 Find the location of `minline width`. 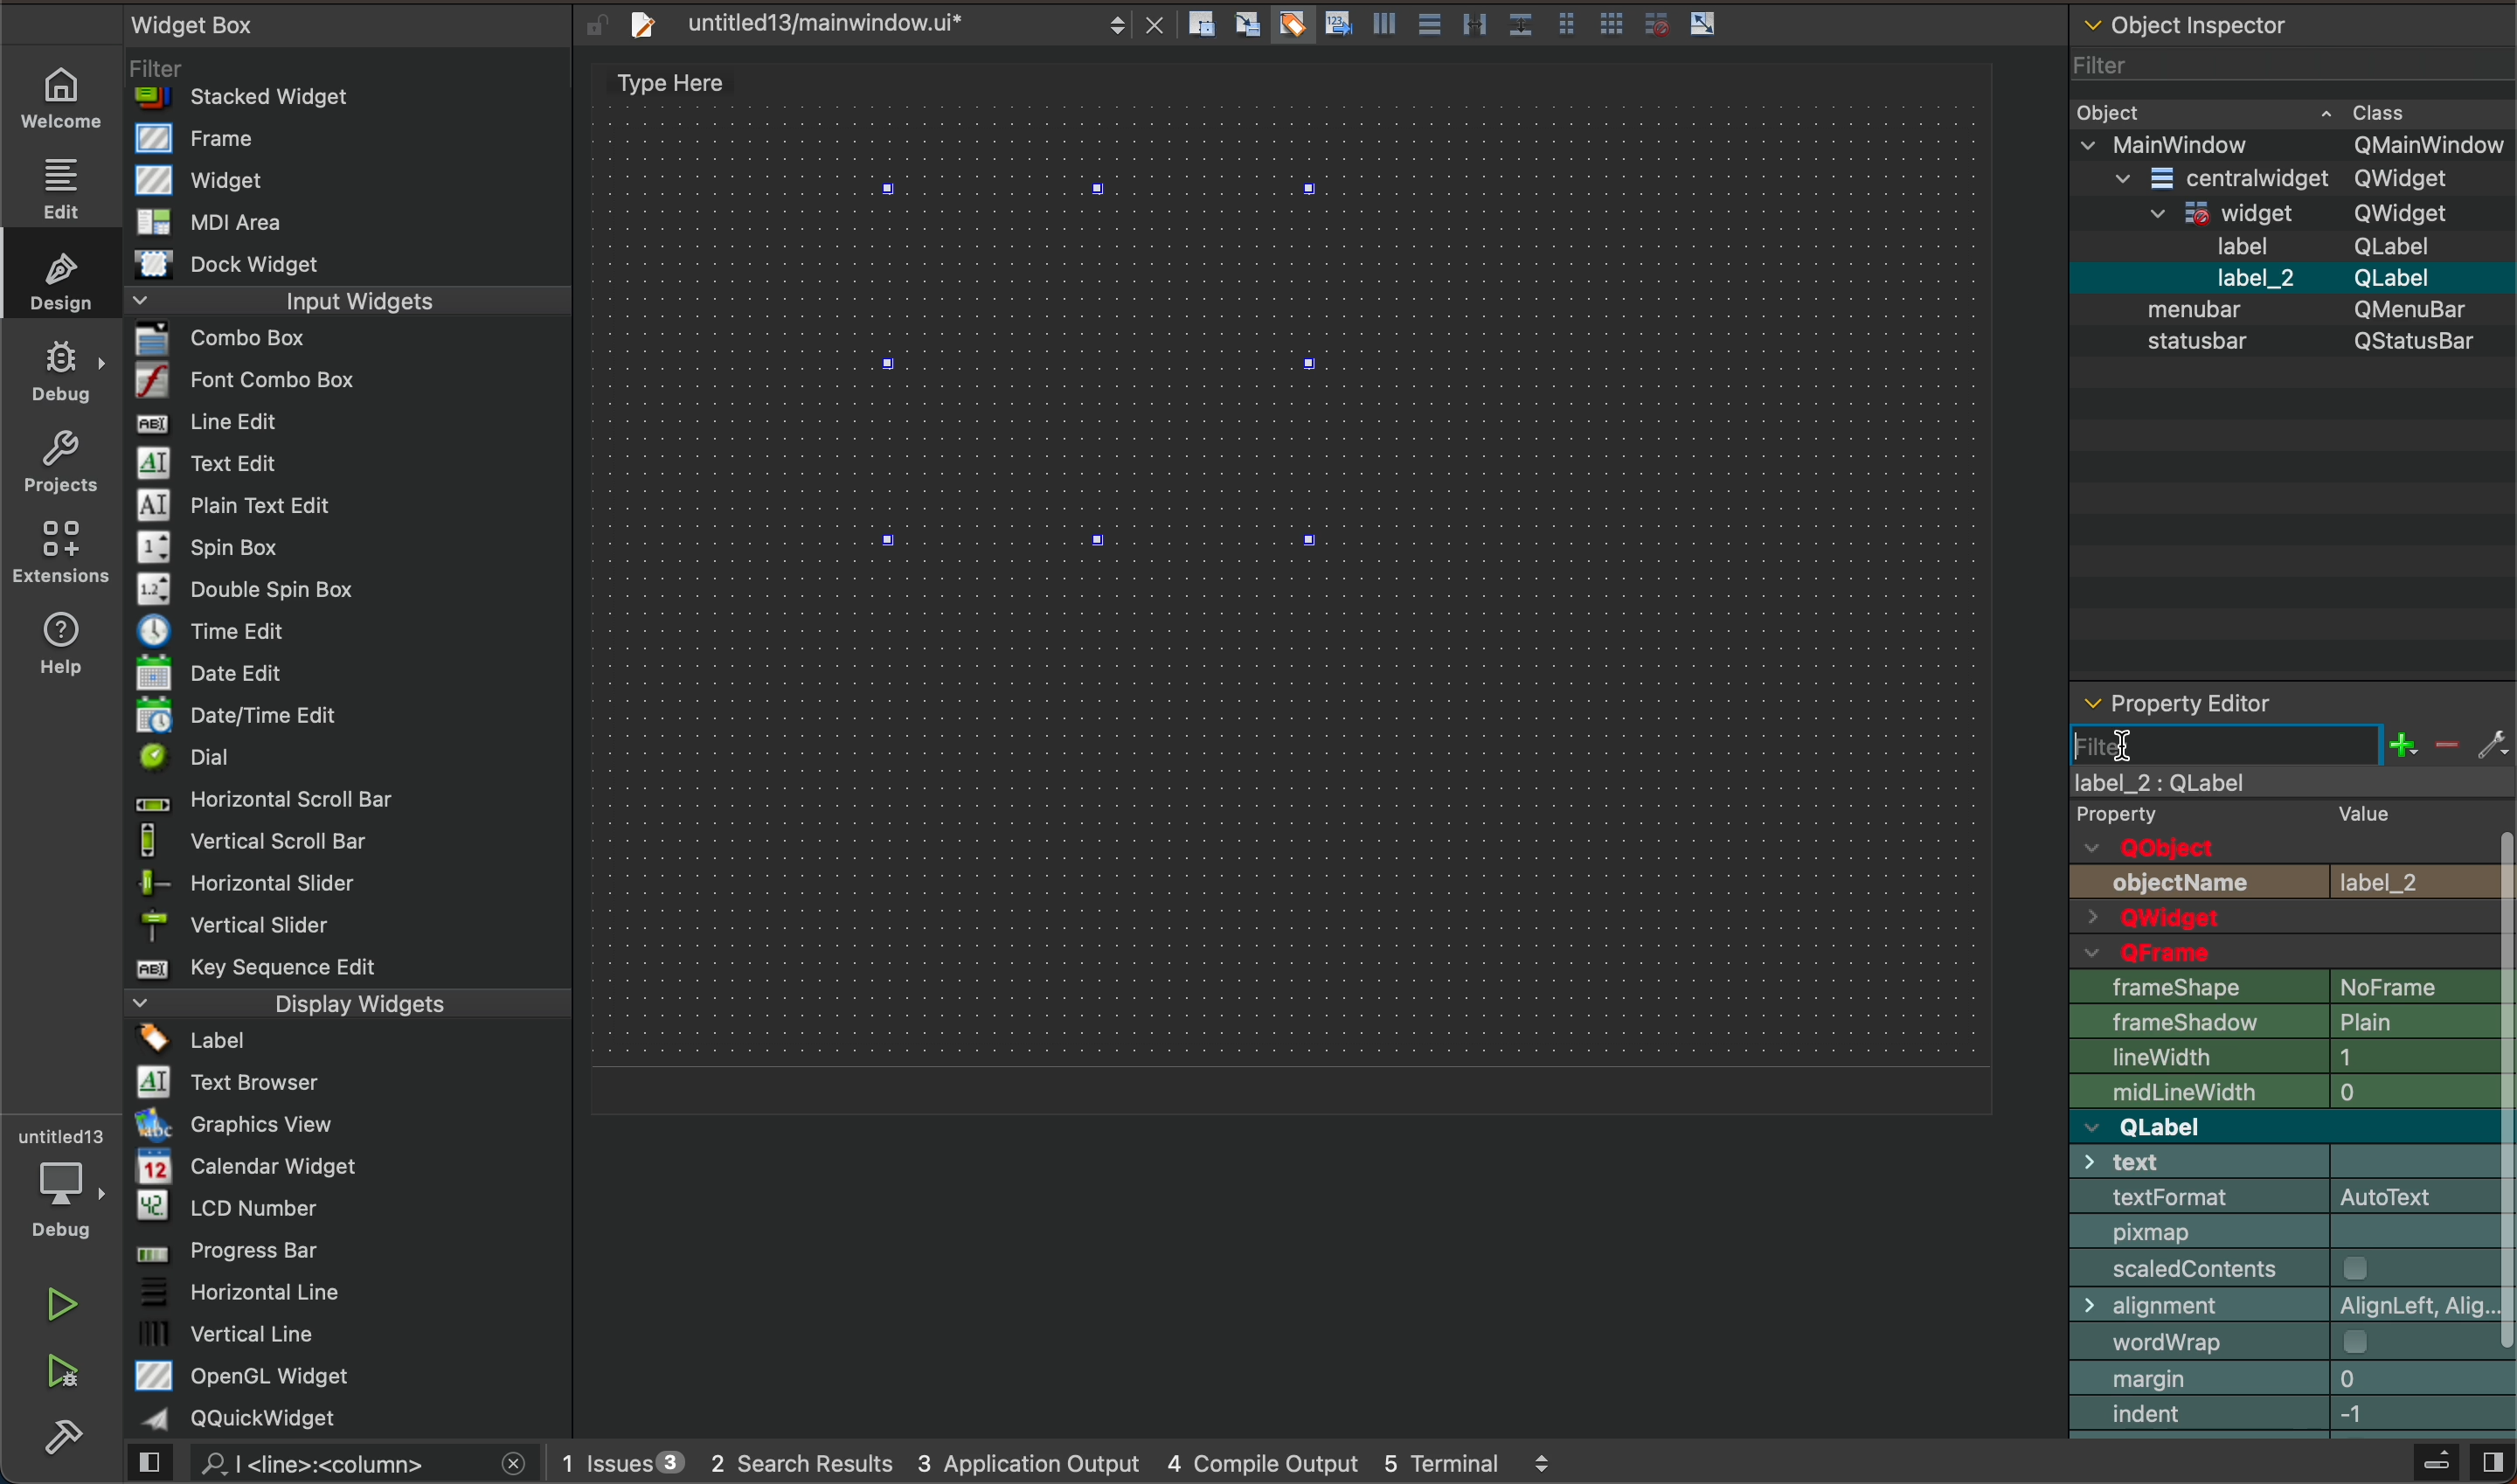

minline width is located at coordinates (2295, 1092).